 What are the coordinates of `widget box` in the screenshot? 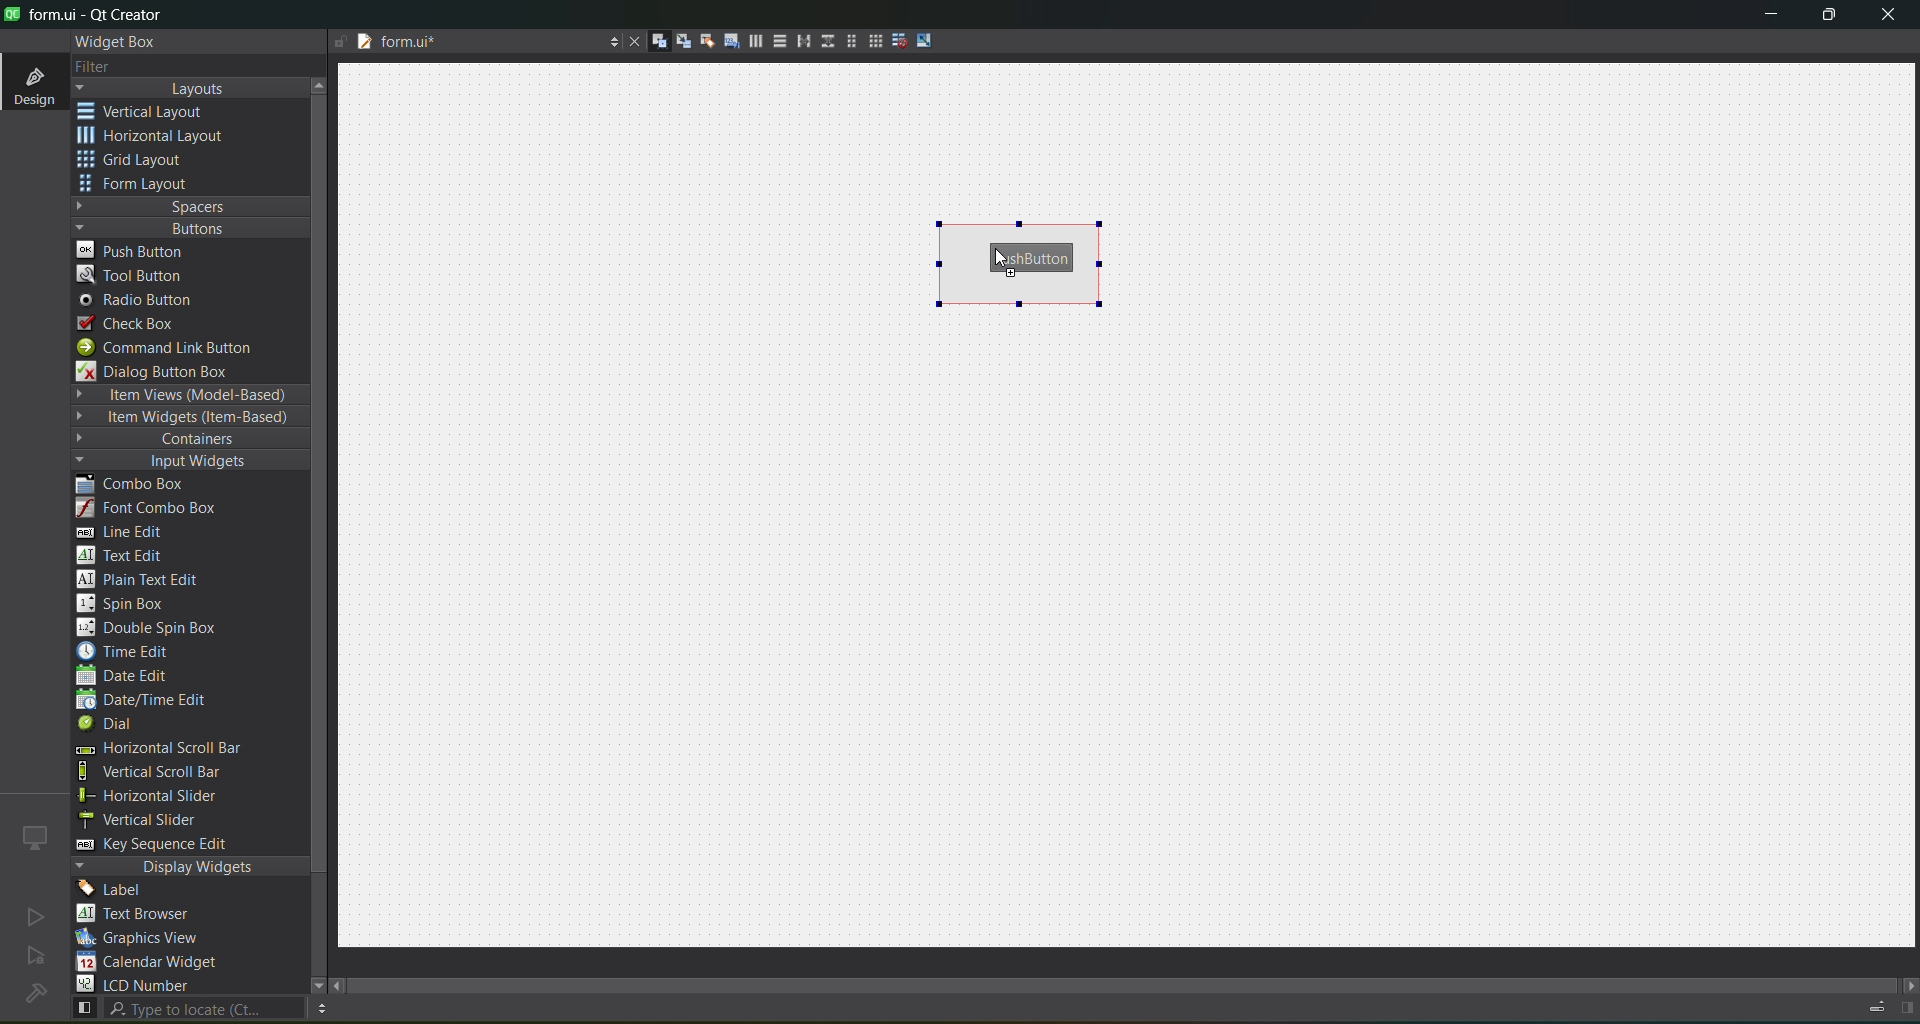 It's located at (120, 42).